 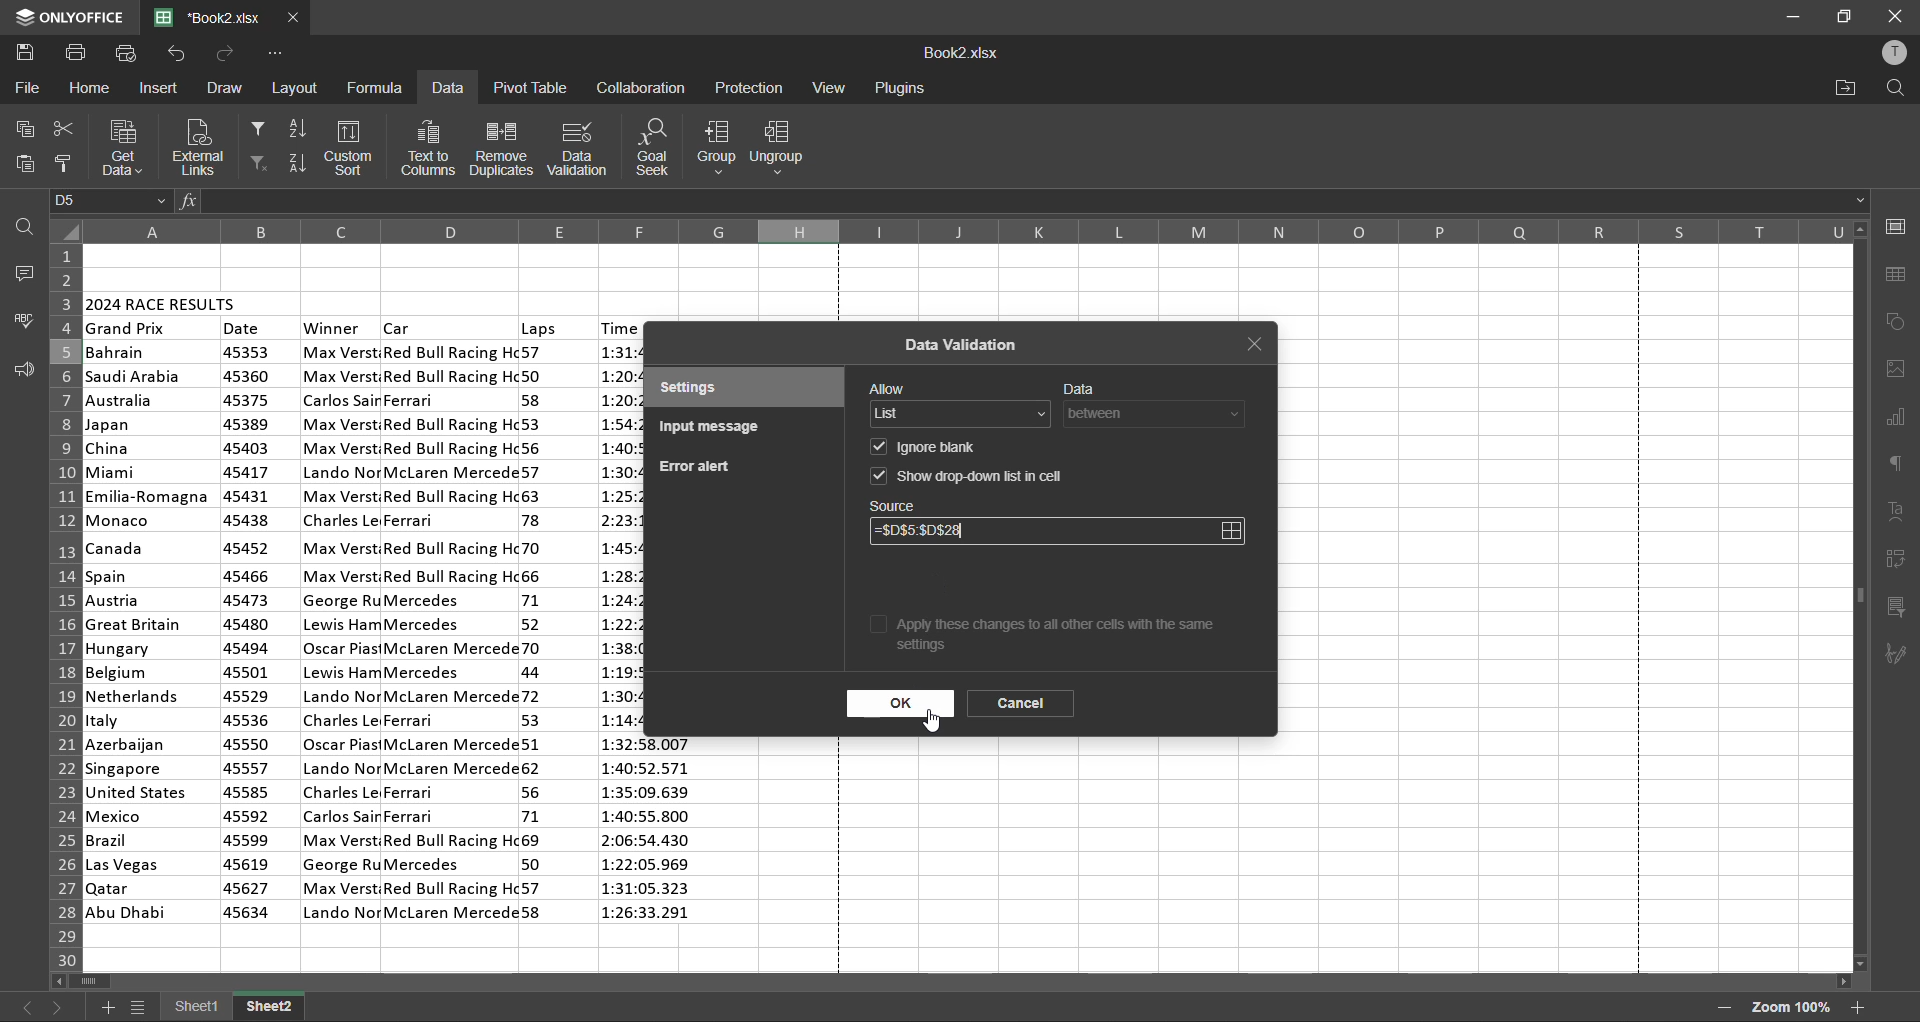 I want to click on data validation, so click(x=580, y=147).